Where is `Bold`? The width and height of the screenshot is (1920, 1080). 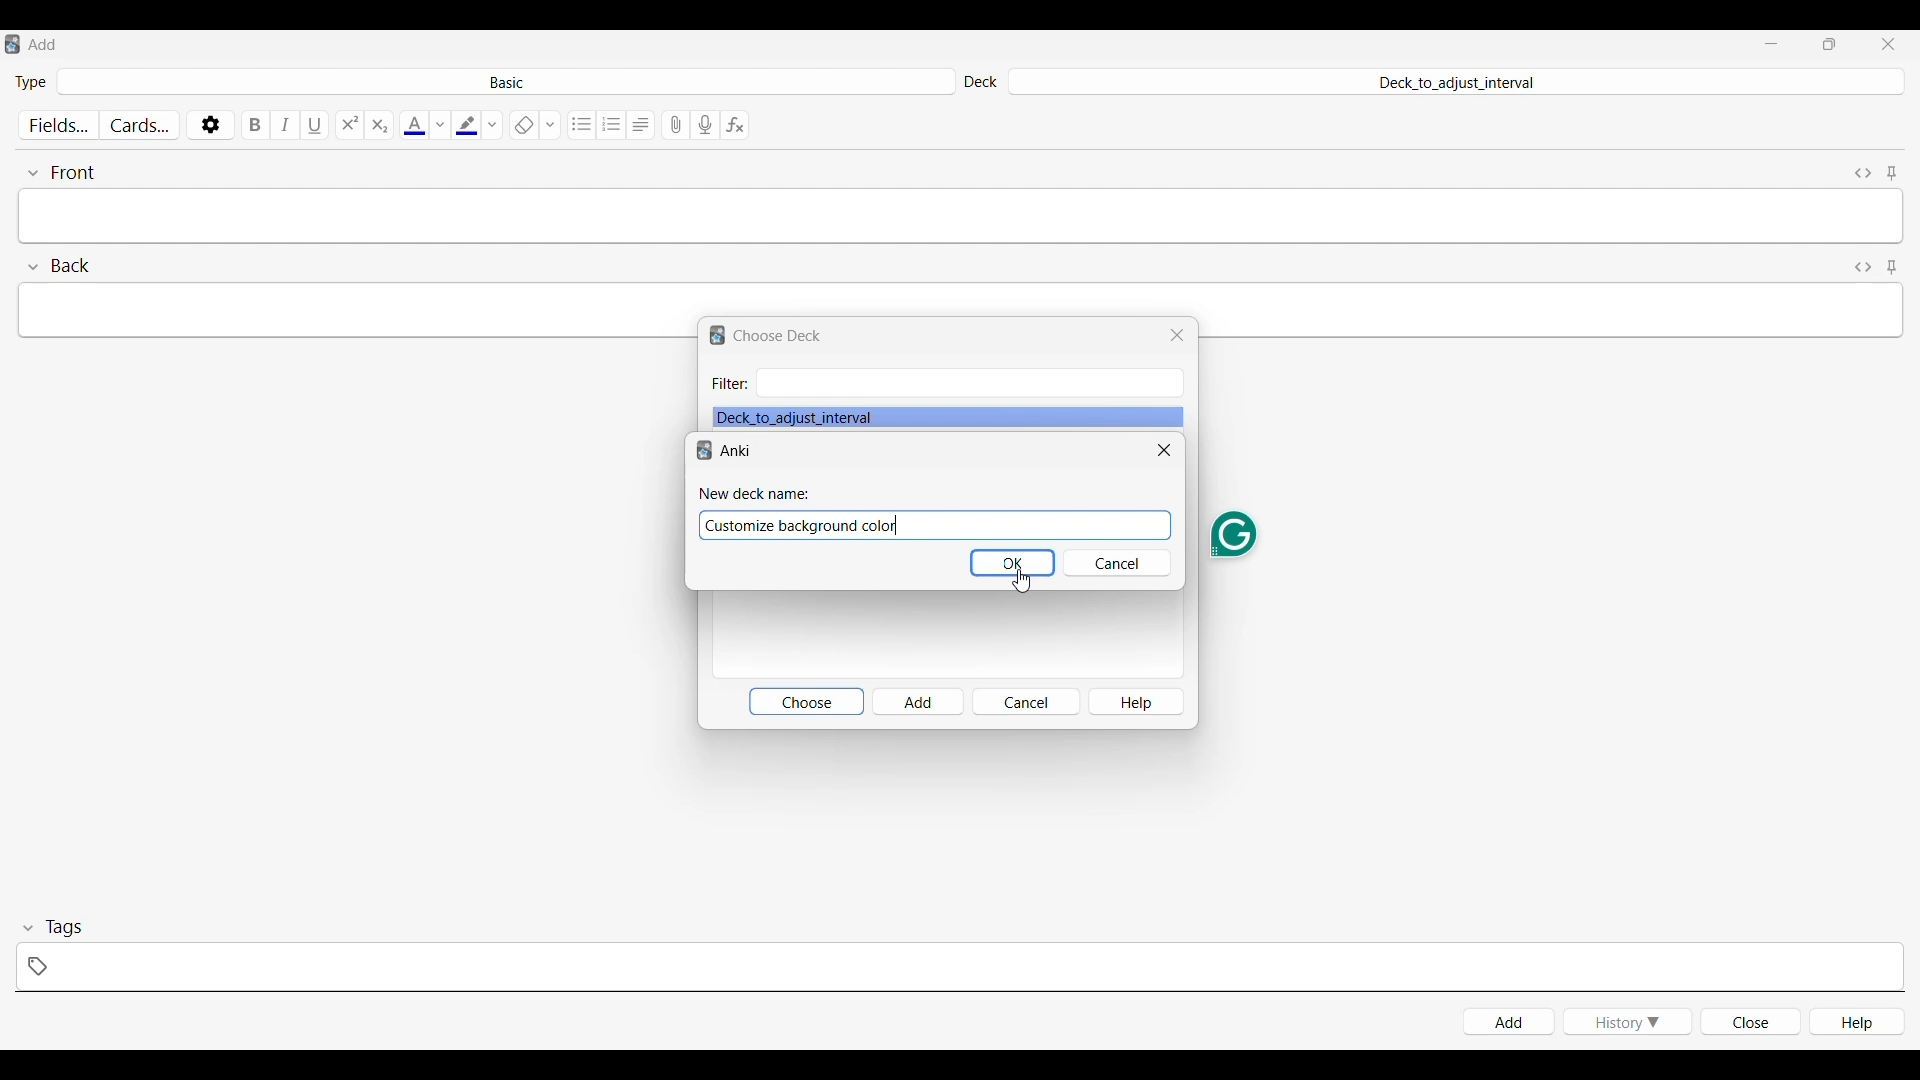
Bold is located at coordinates (256, 124).